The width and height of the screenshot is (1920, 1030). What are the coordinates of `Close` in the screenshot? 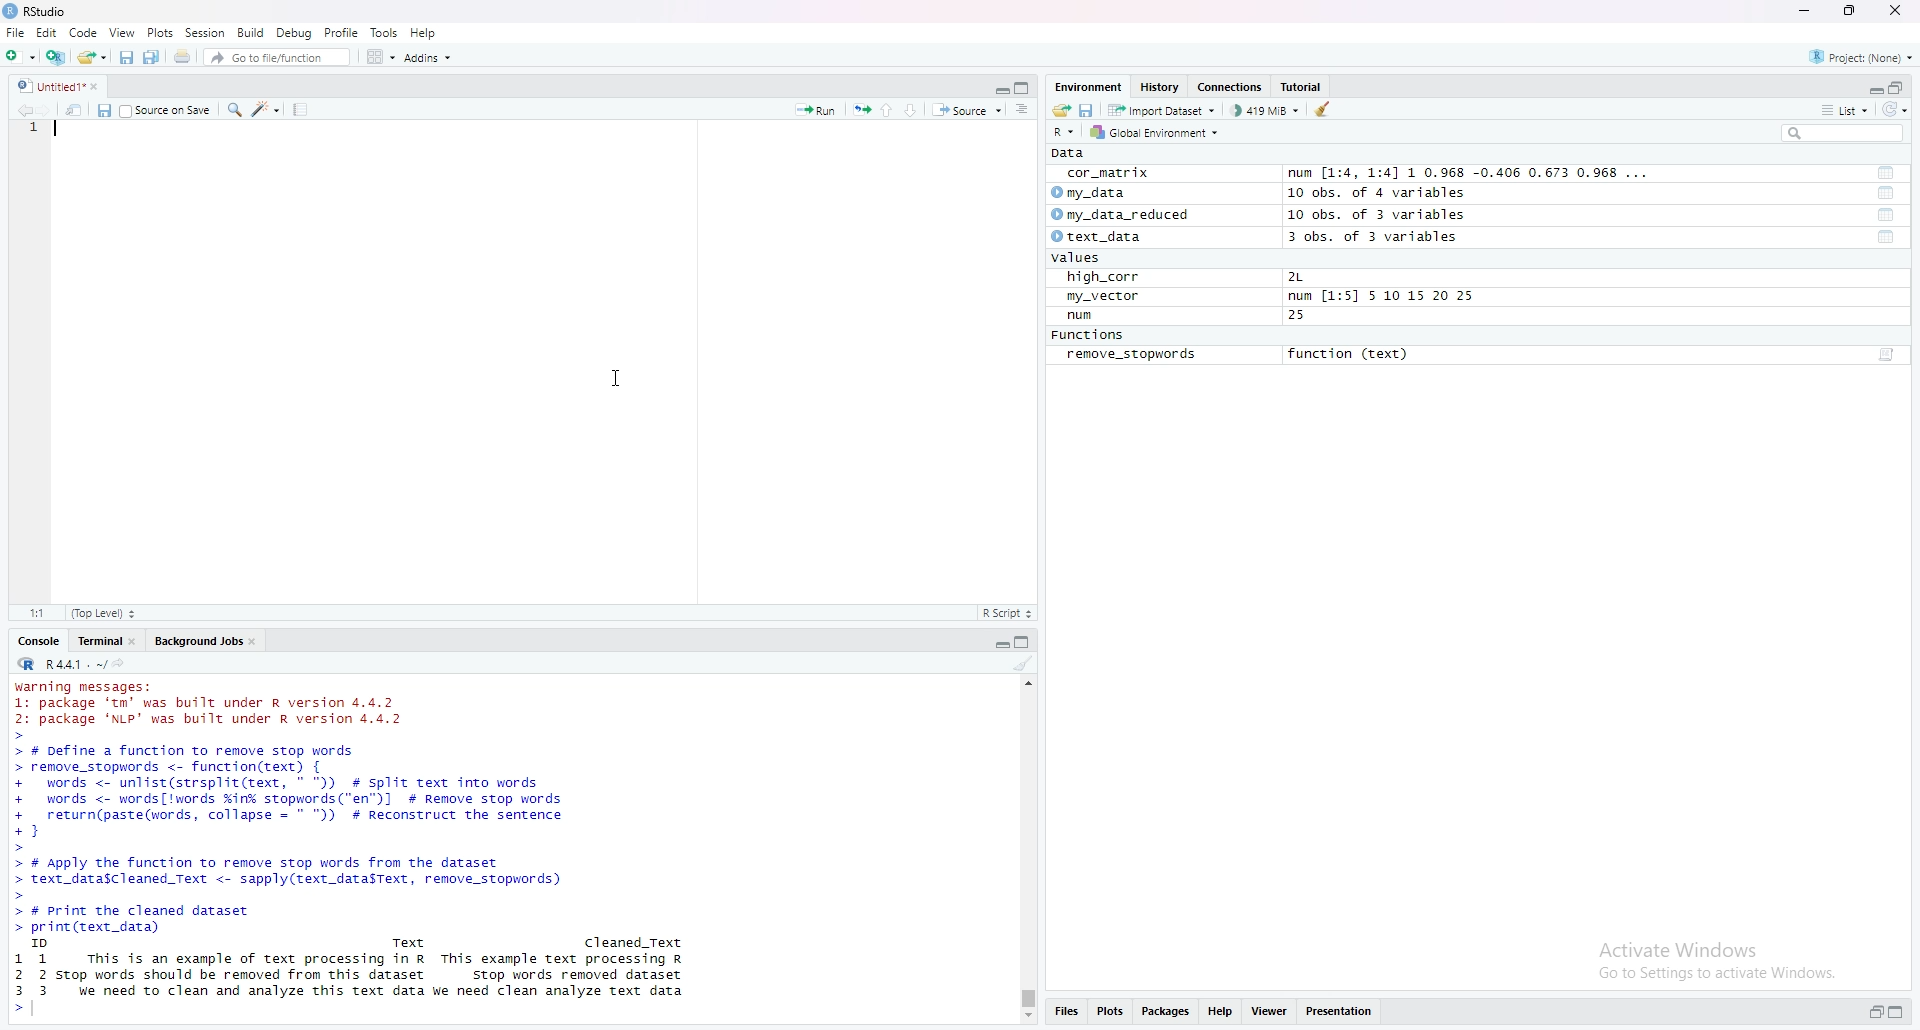 It's located at (1897, 13).